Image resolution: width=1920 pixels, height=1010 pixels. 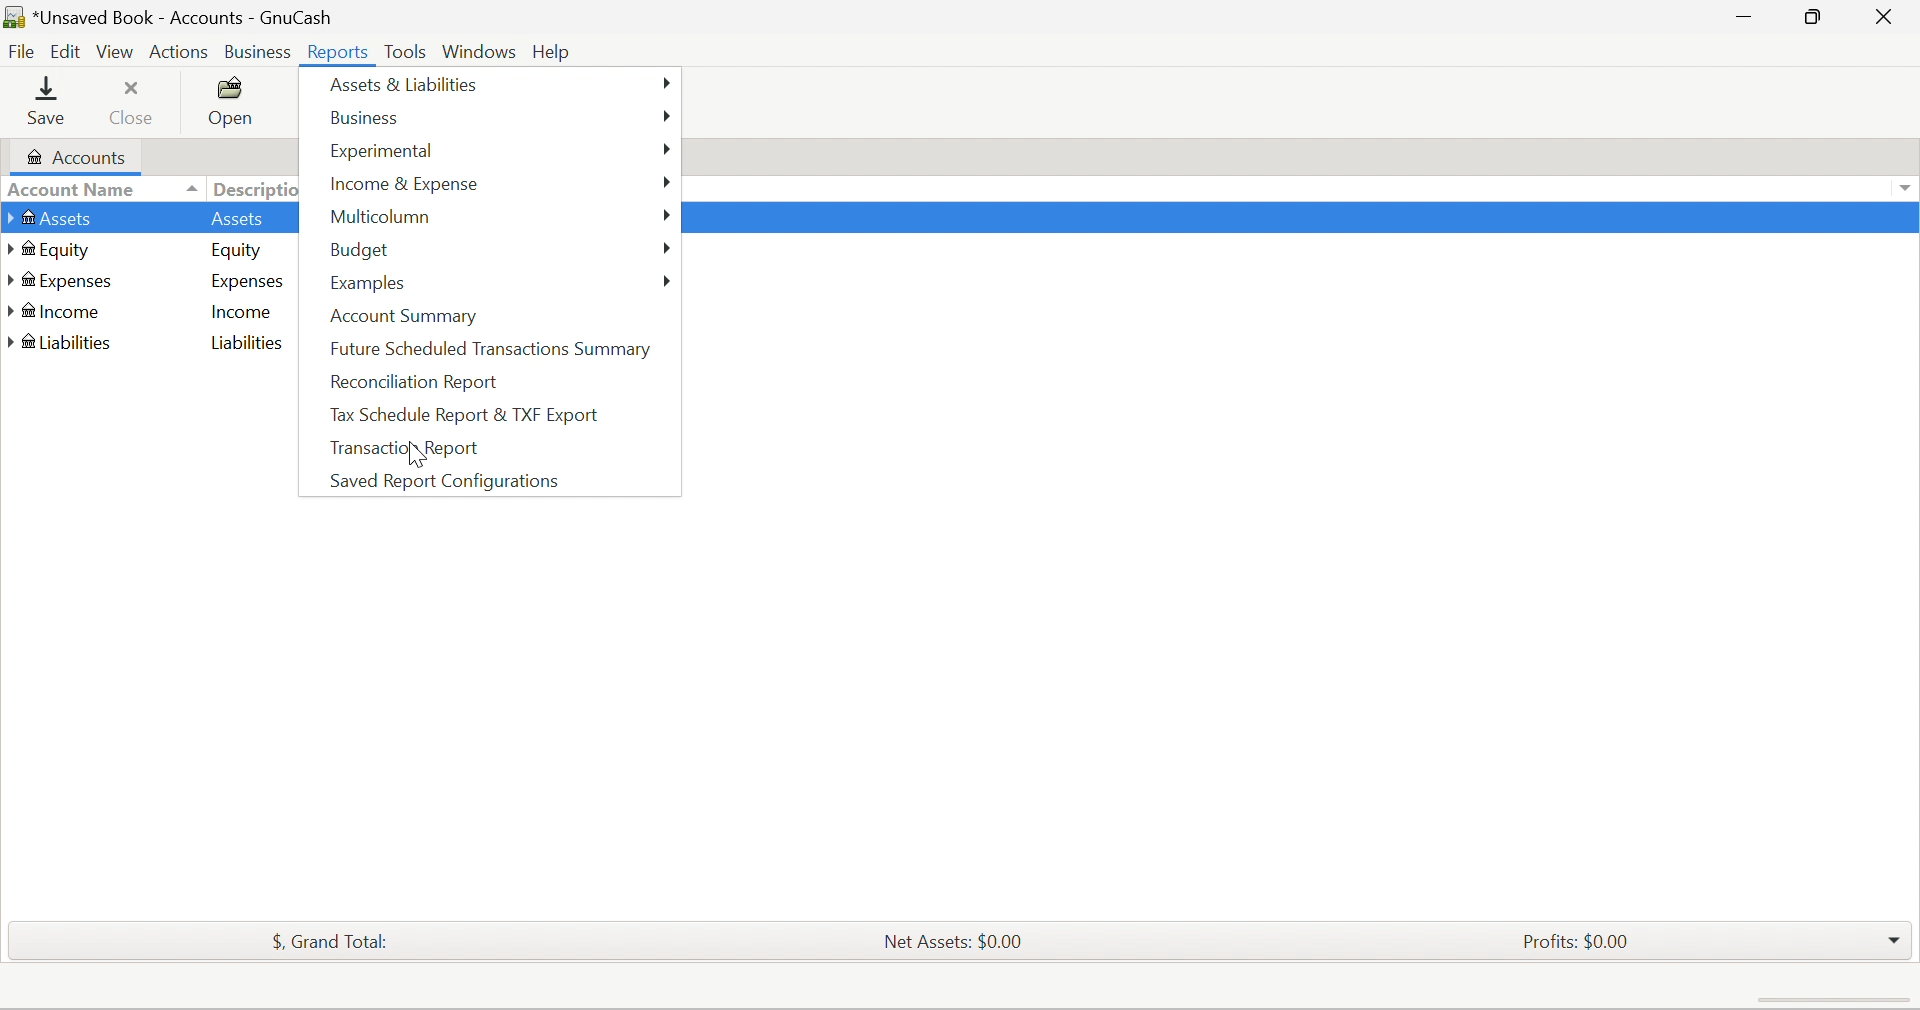 I want to click on Down arrow, so click(x=1906, y=190).